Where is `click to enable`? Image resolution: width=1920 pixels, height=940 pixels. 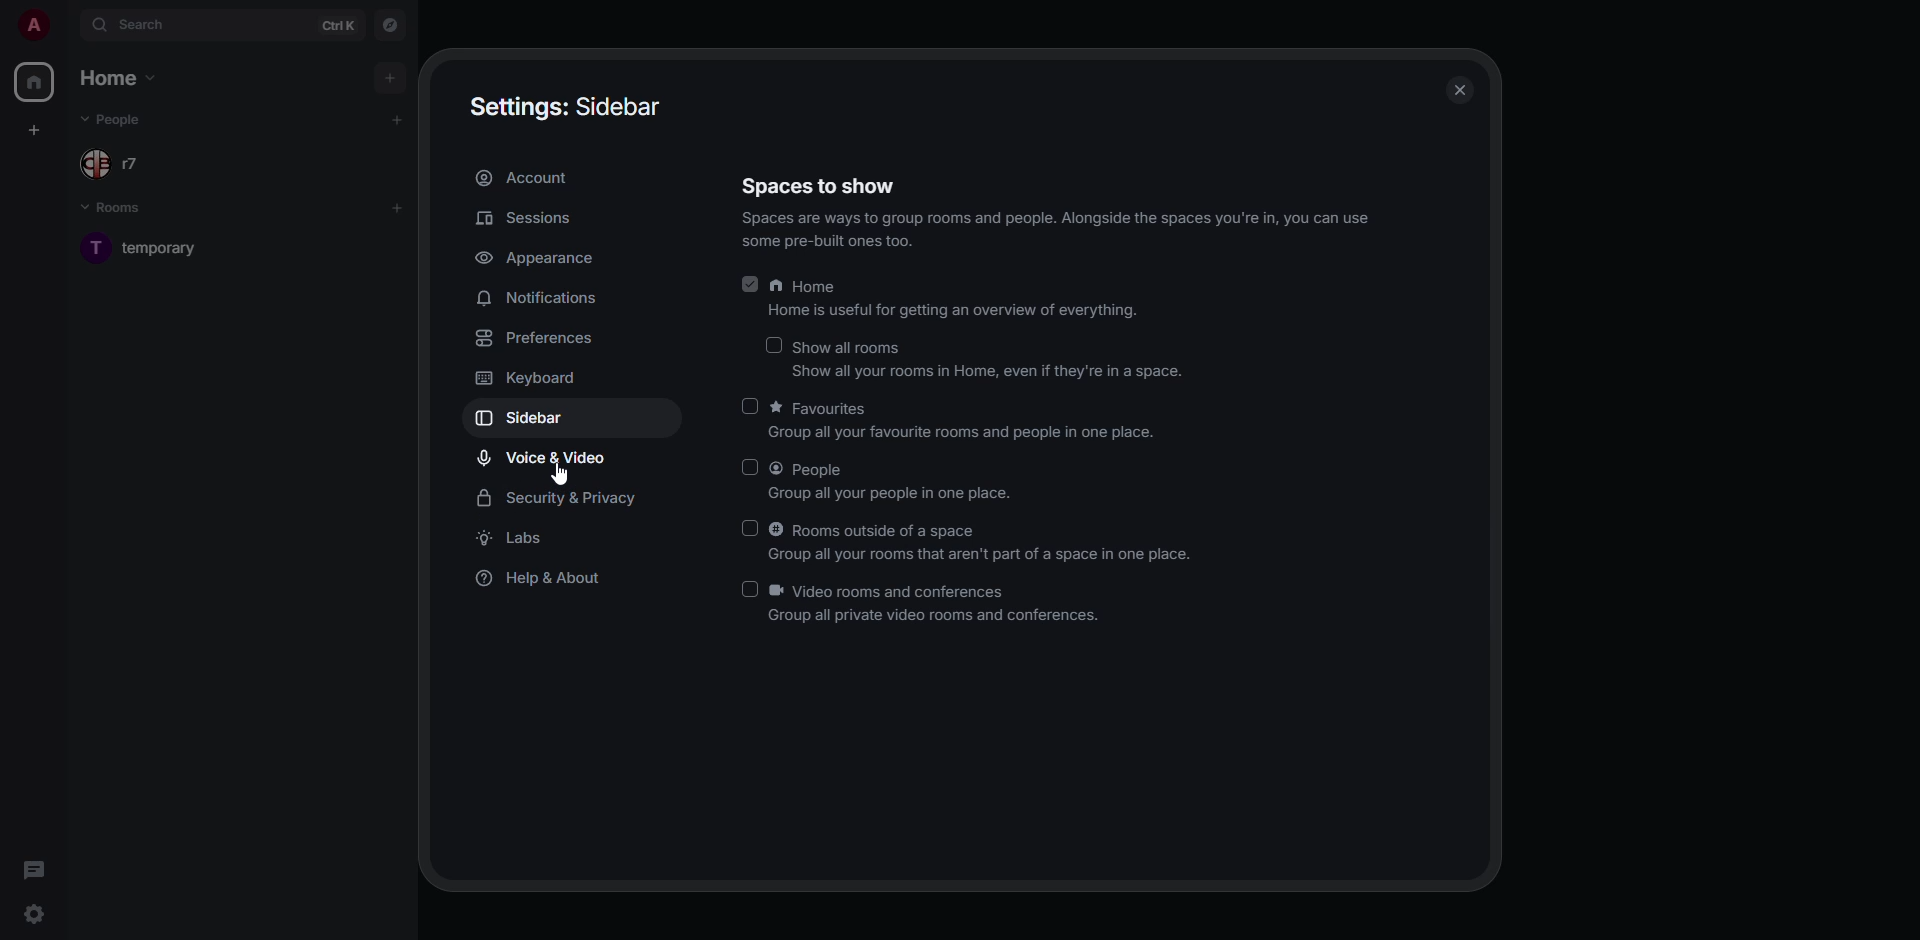 click to enable is located at coordinates (748, 588).